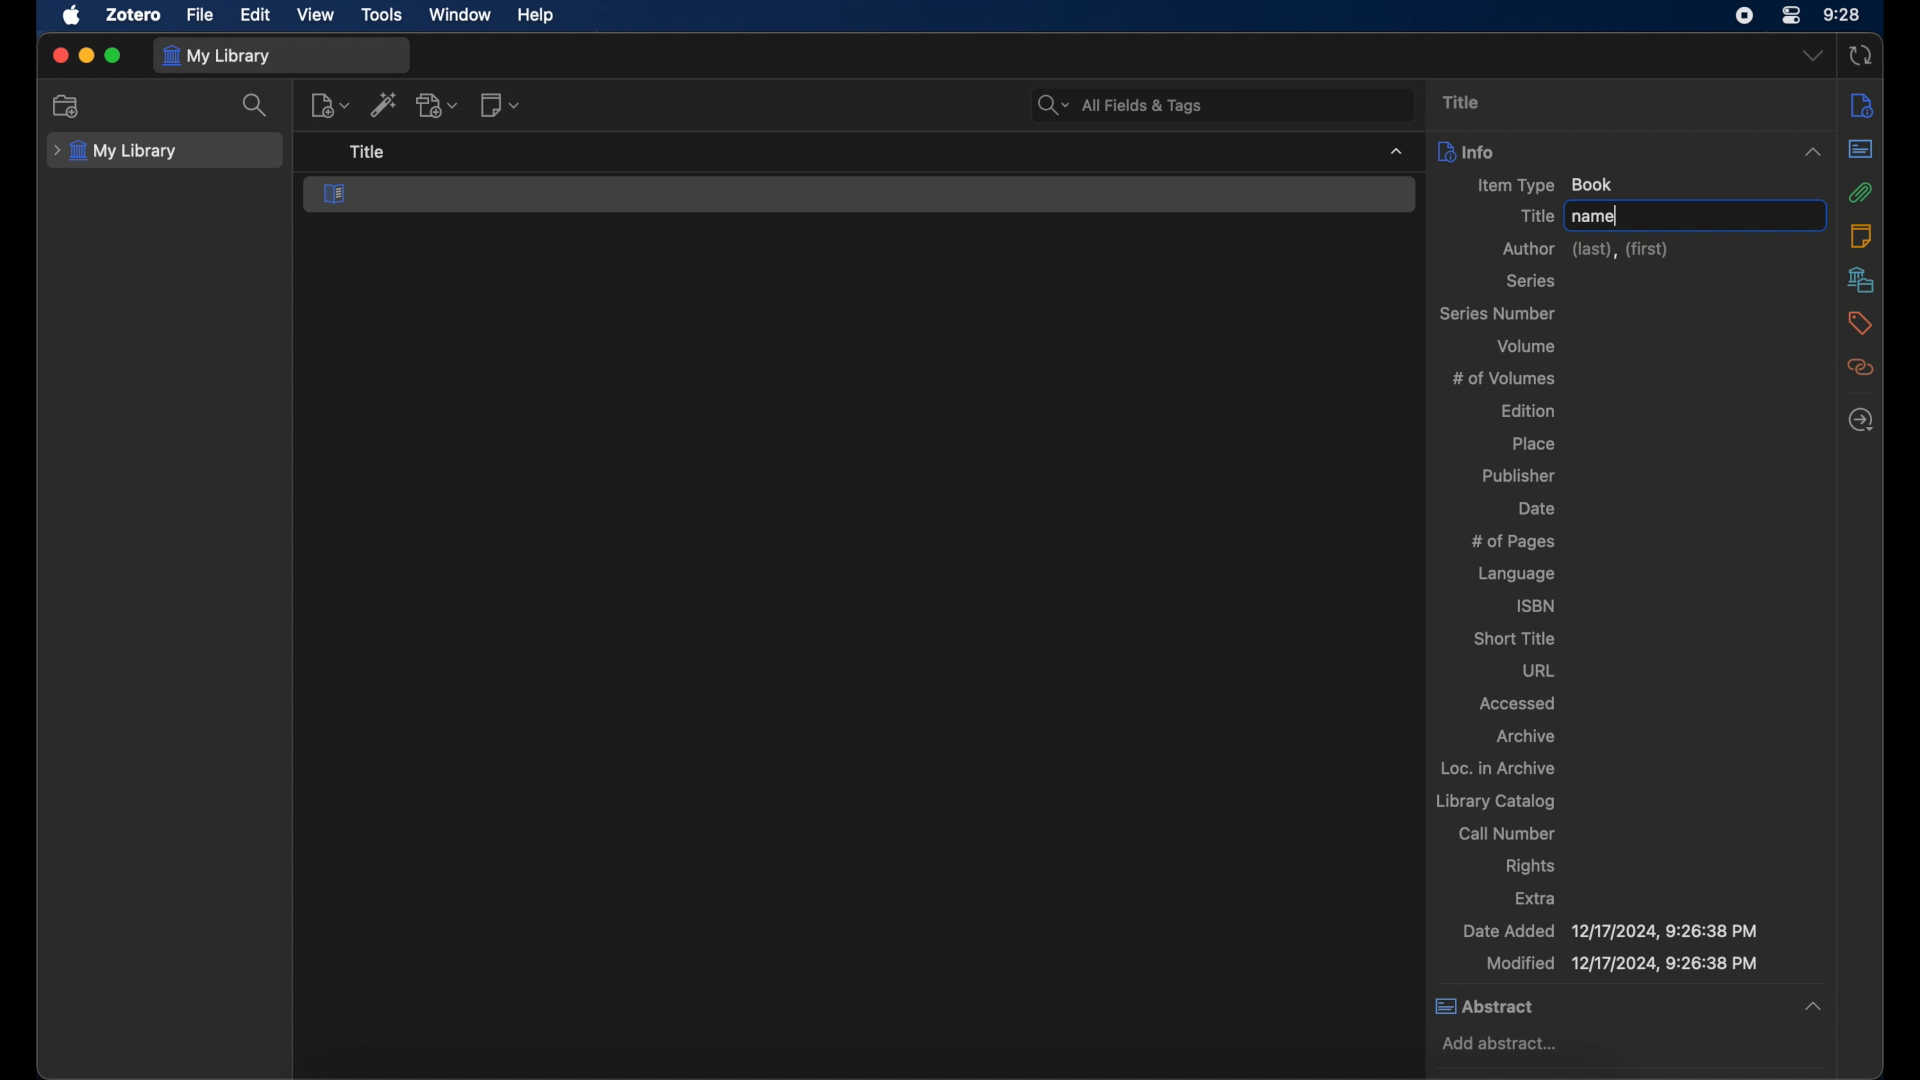 This screenshot has width=1920, height=1080. What do you see at coordinates (330, 105) in the screenshot?
I see `new items` at bounding box center [330, 105].